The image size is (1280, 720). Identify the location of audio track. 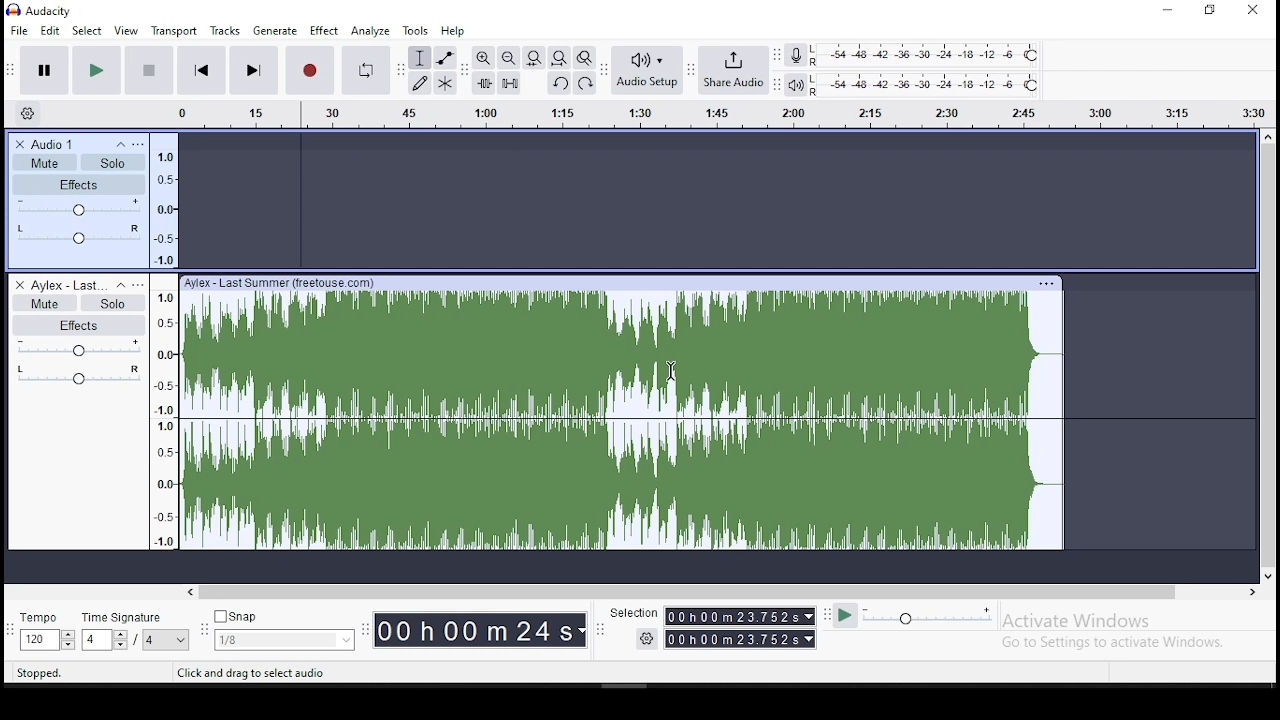
(623, 414).